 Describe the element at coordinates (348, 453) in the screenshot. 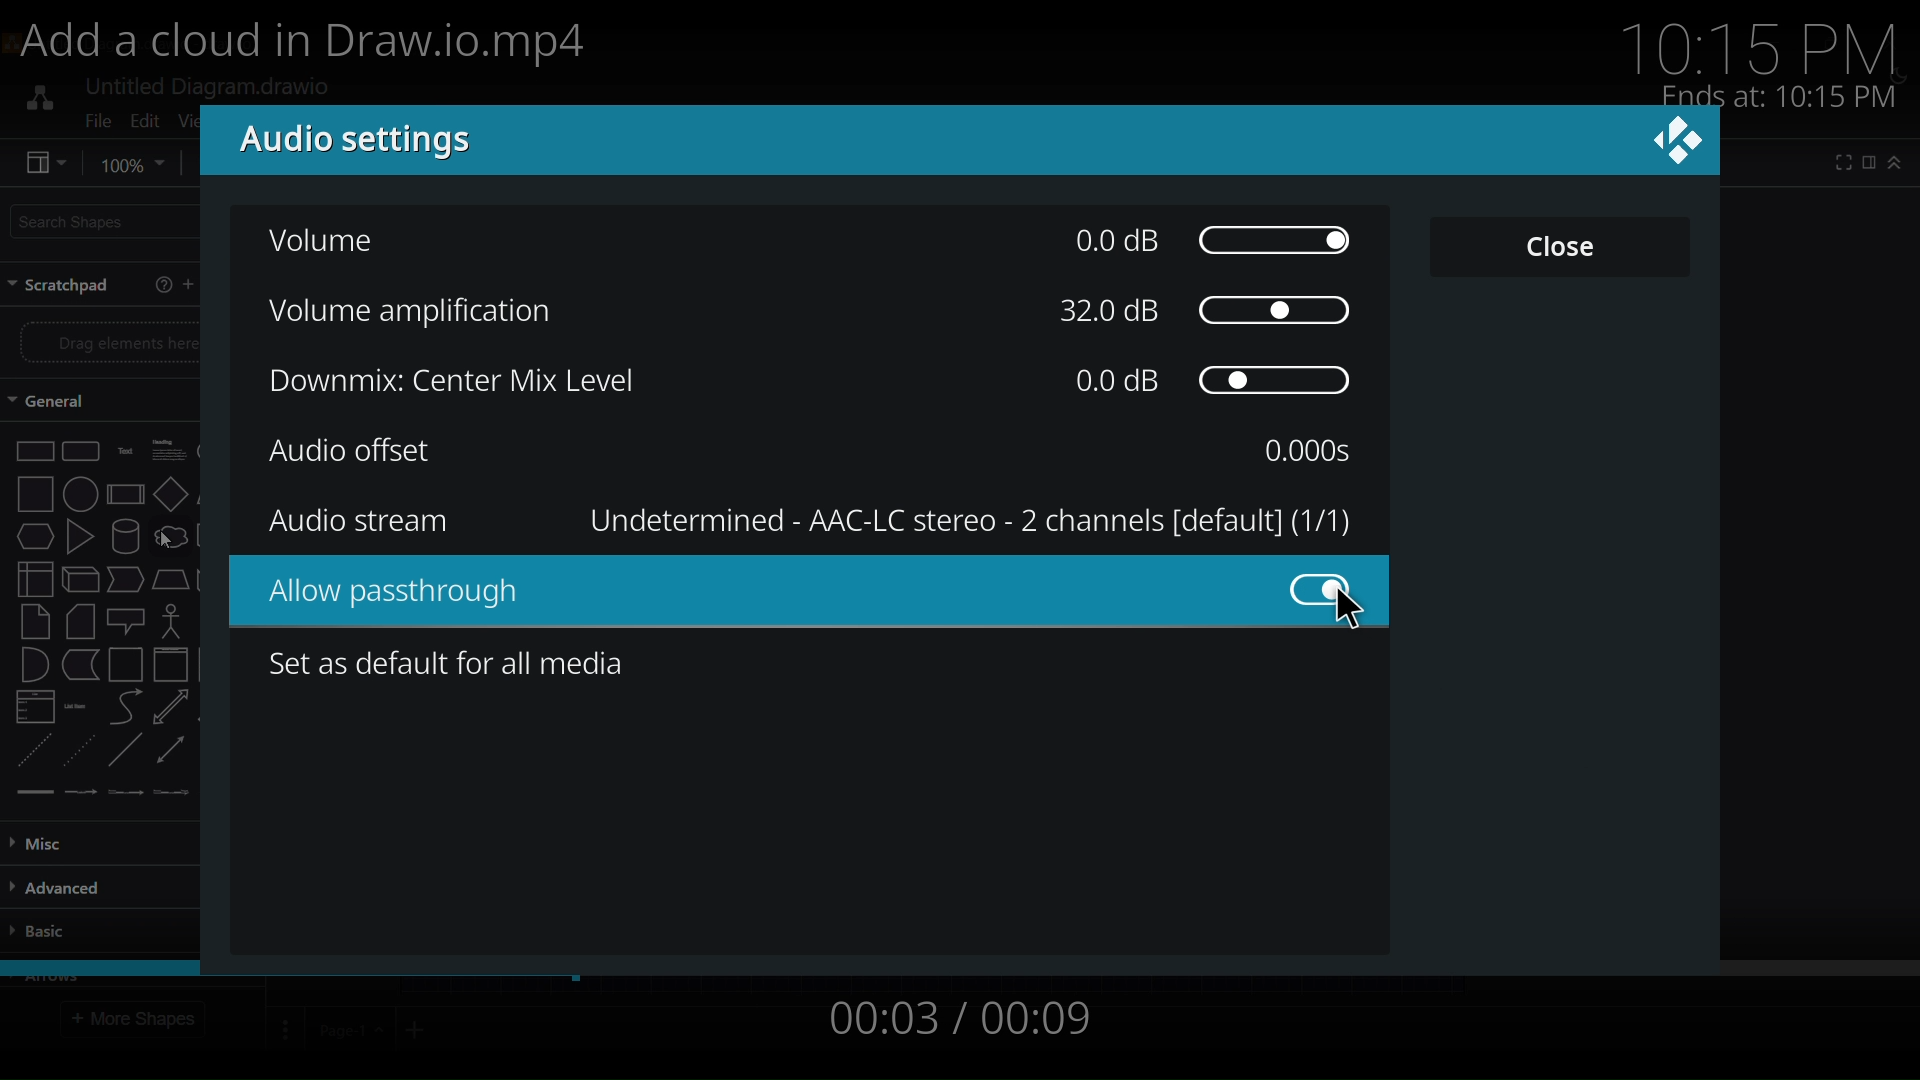

I see `audio offset` at that location.